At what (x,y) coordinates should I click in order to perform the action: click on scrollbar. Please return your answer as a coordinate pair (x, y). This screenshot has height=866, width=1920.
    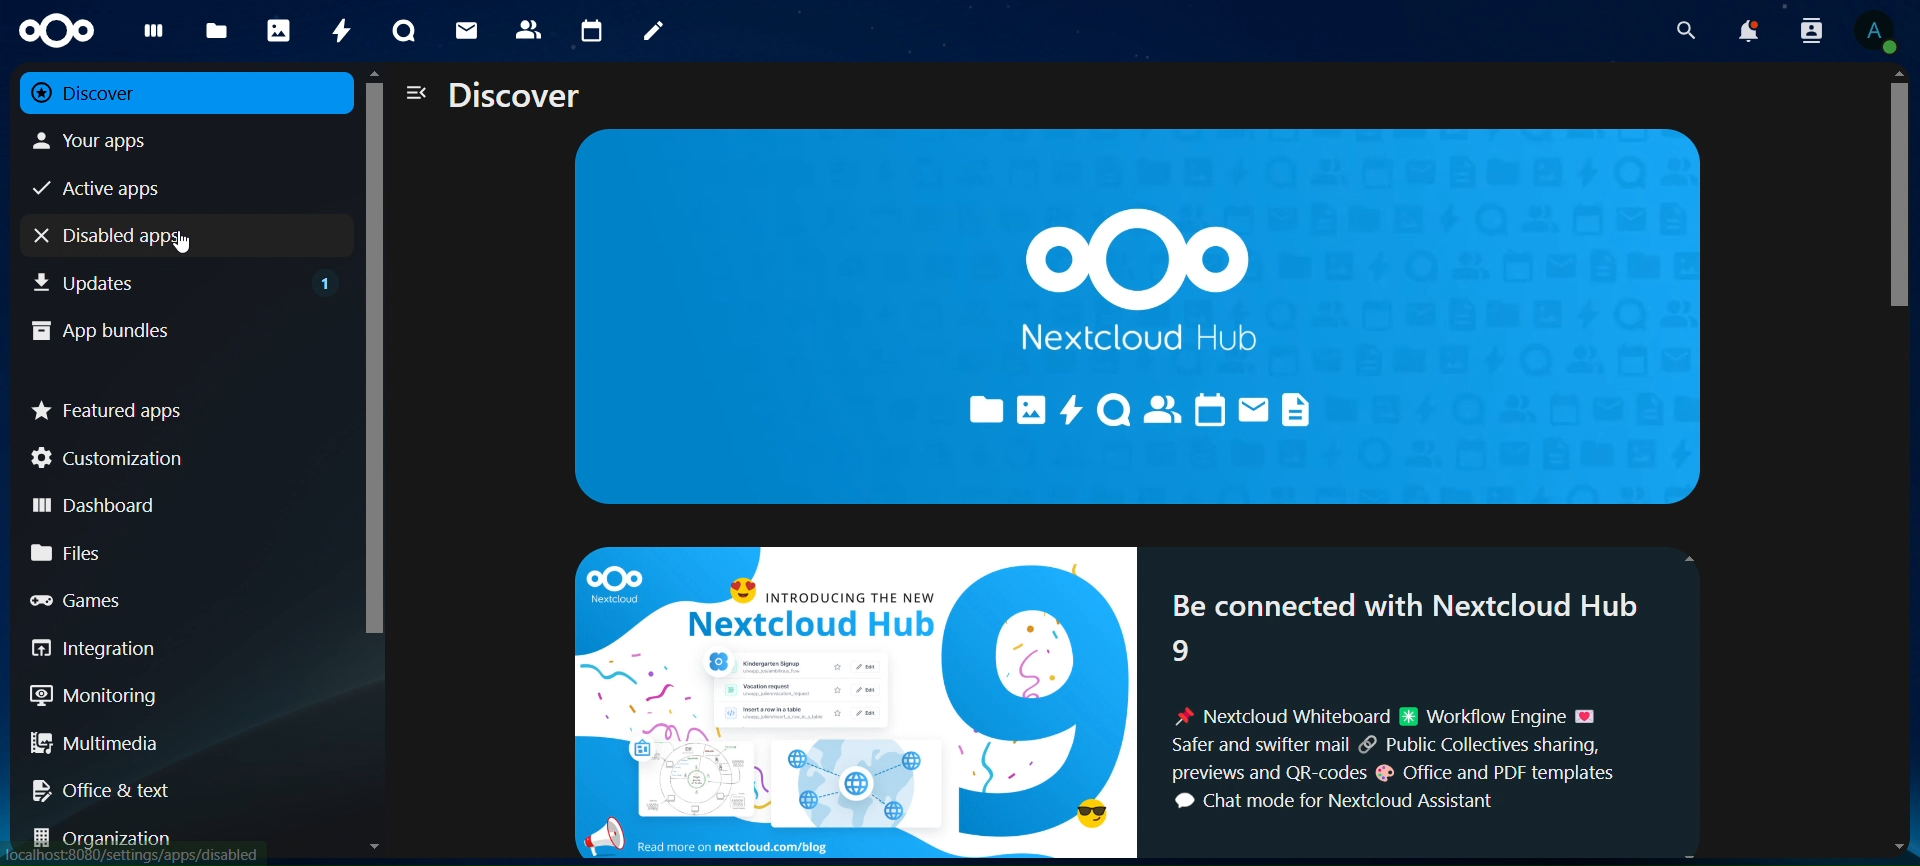
    Looking at the image, I should click on (370, 376).